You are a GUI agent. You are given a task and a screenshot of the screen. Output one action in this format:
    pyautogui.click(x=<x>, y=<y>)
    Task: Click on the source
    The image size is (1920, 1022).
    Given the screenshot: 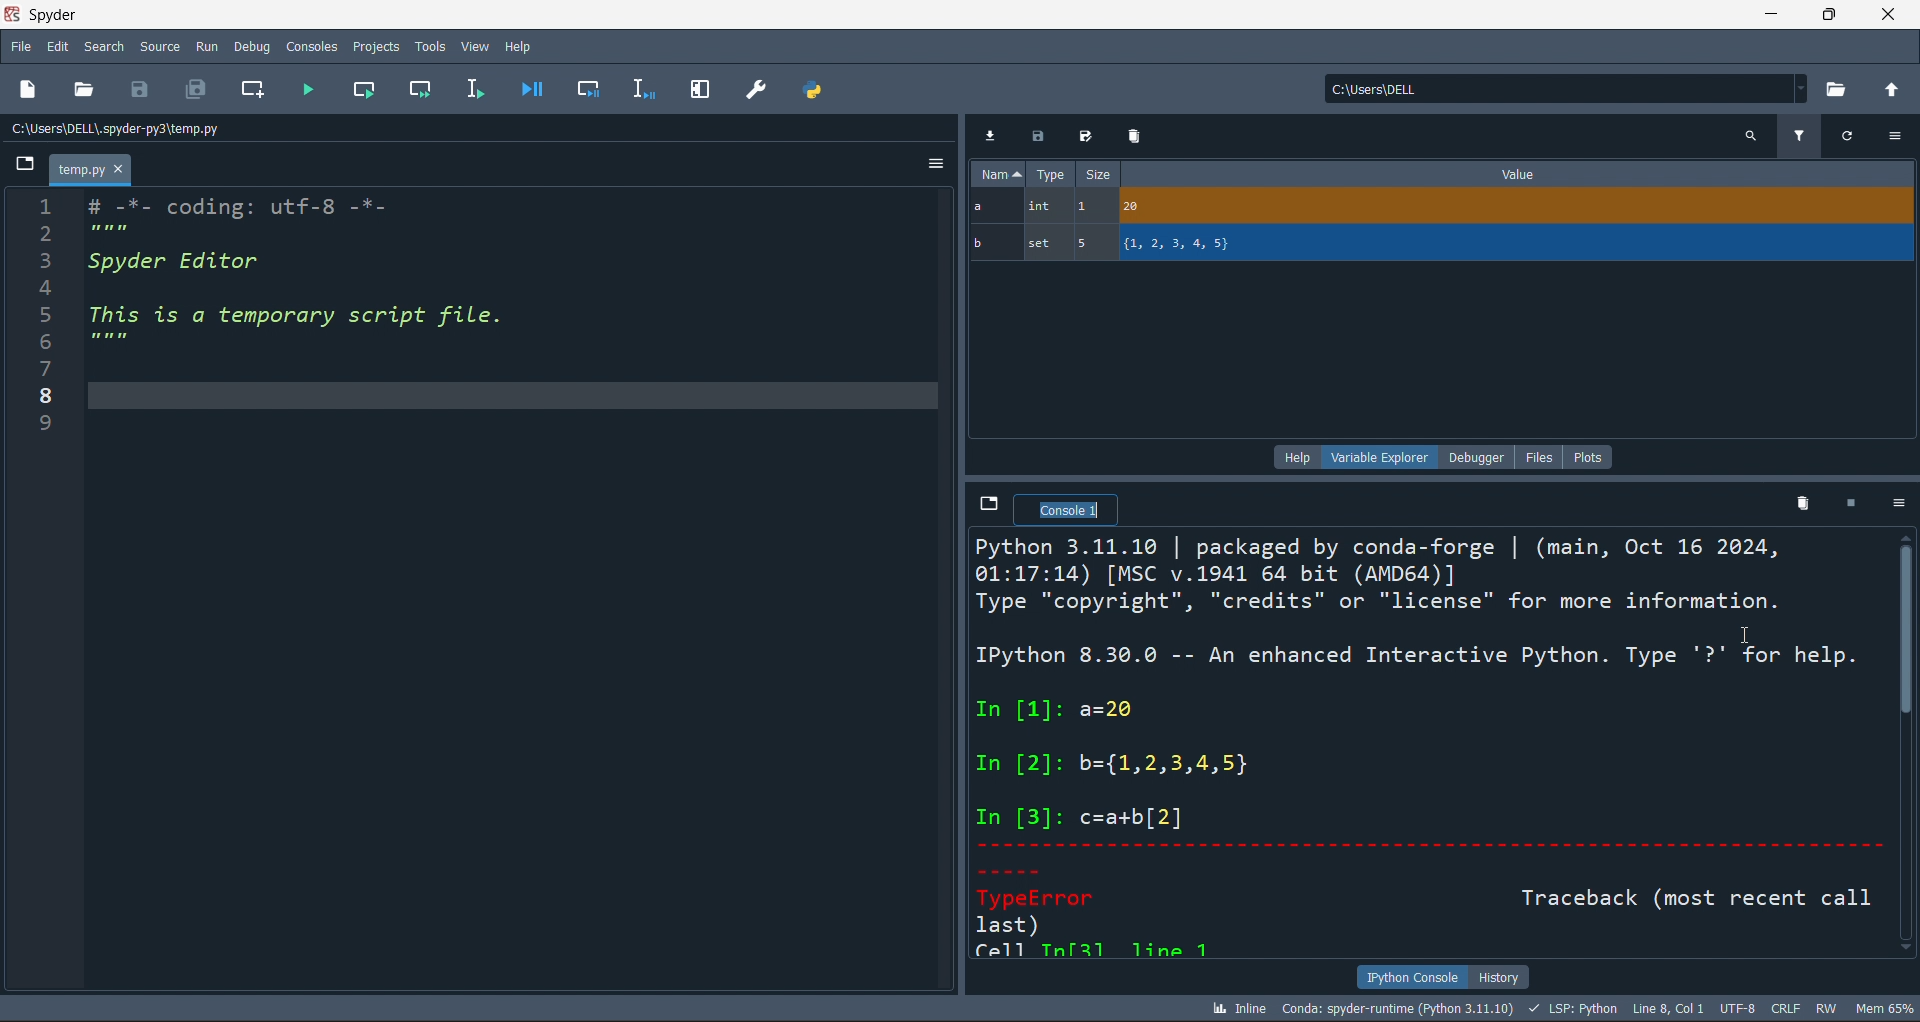 What is the action you would take?
    pyautogui.click(x=156, y=50)
    